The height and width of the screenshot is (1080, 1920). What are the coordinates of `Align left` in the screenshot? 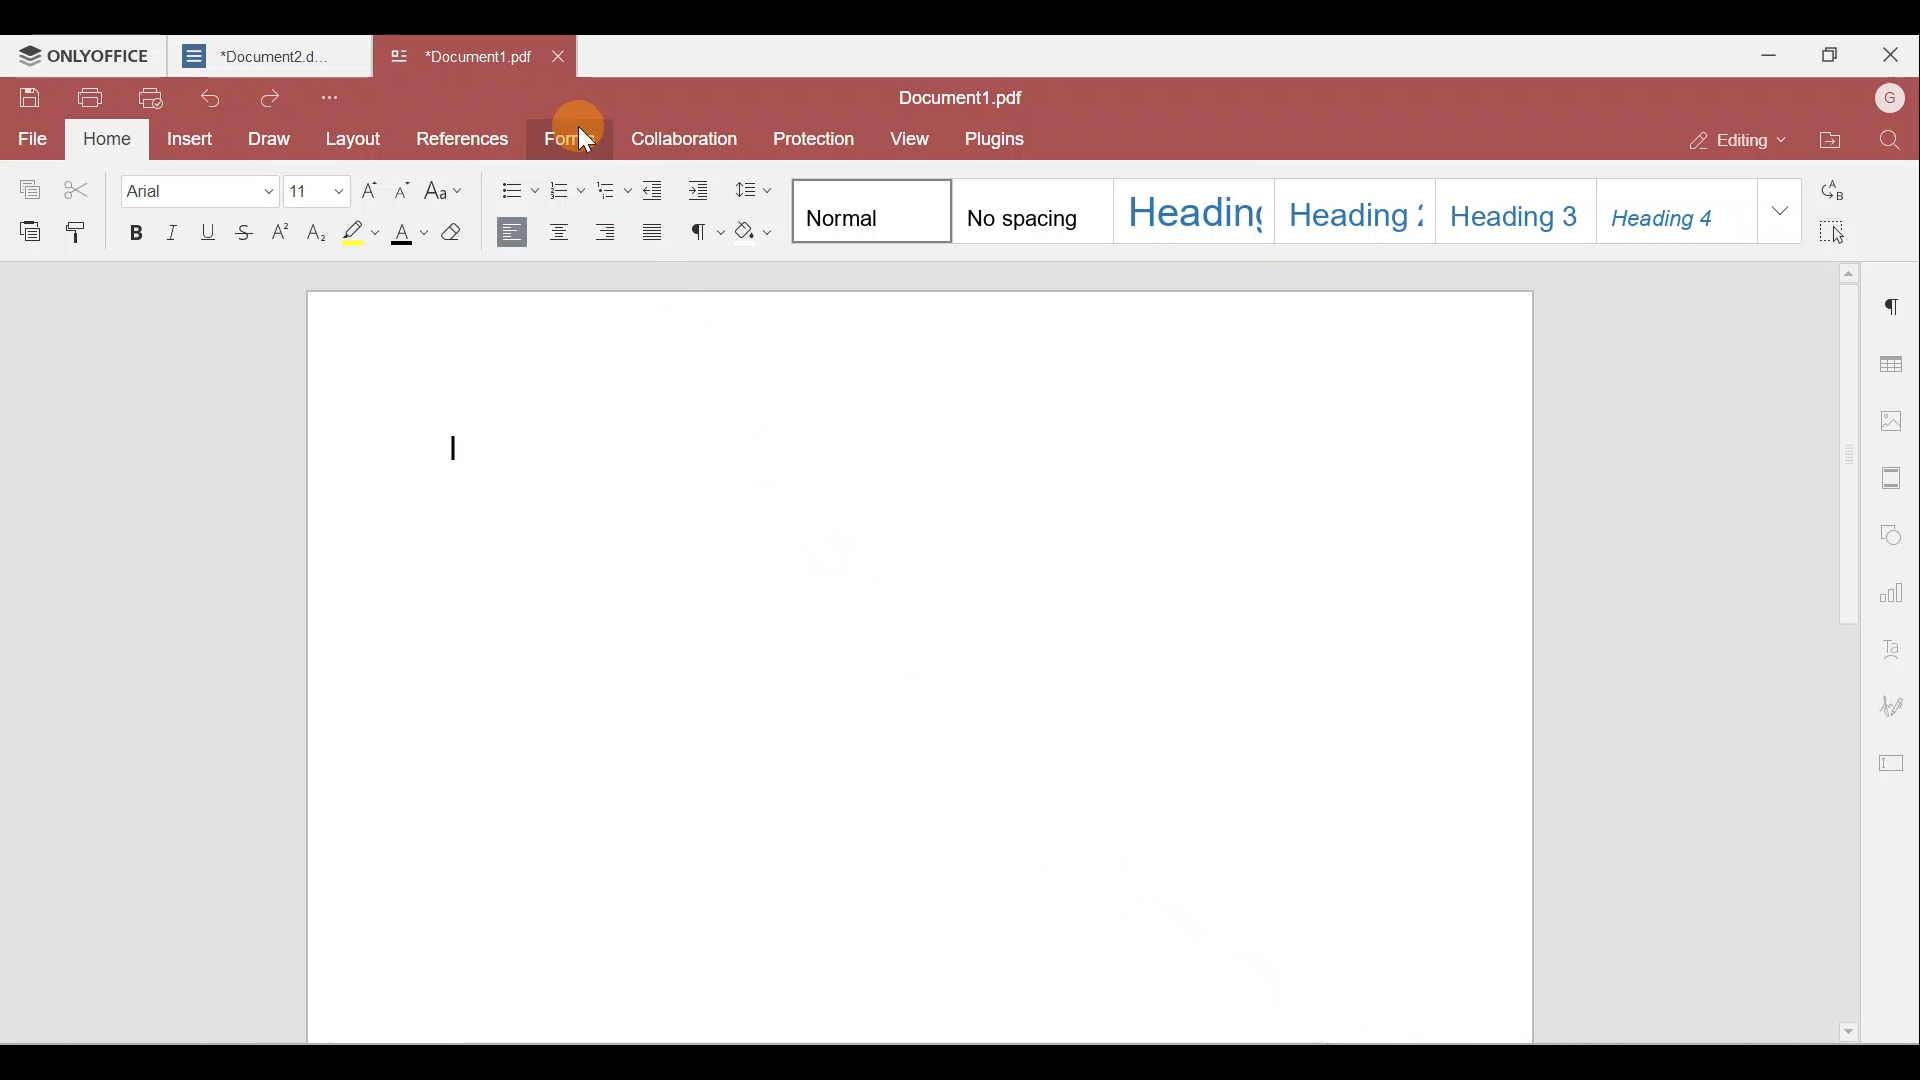 It's located at (514, 235).